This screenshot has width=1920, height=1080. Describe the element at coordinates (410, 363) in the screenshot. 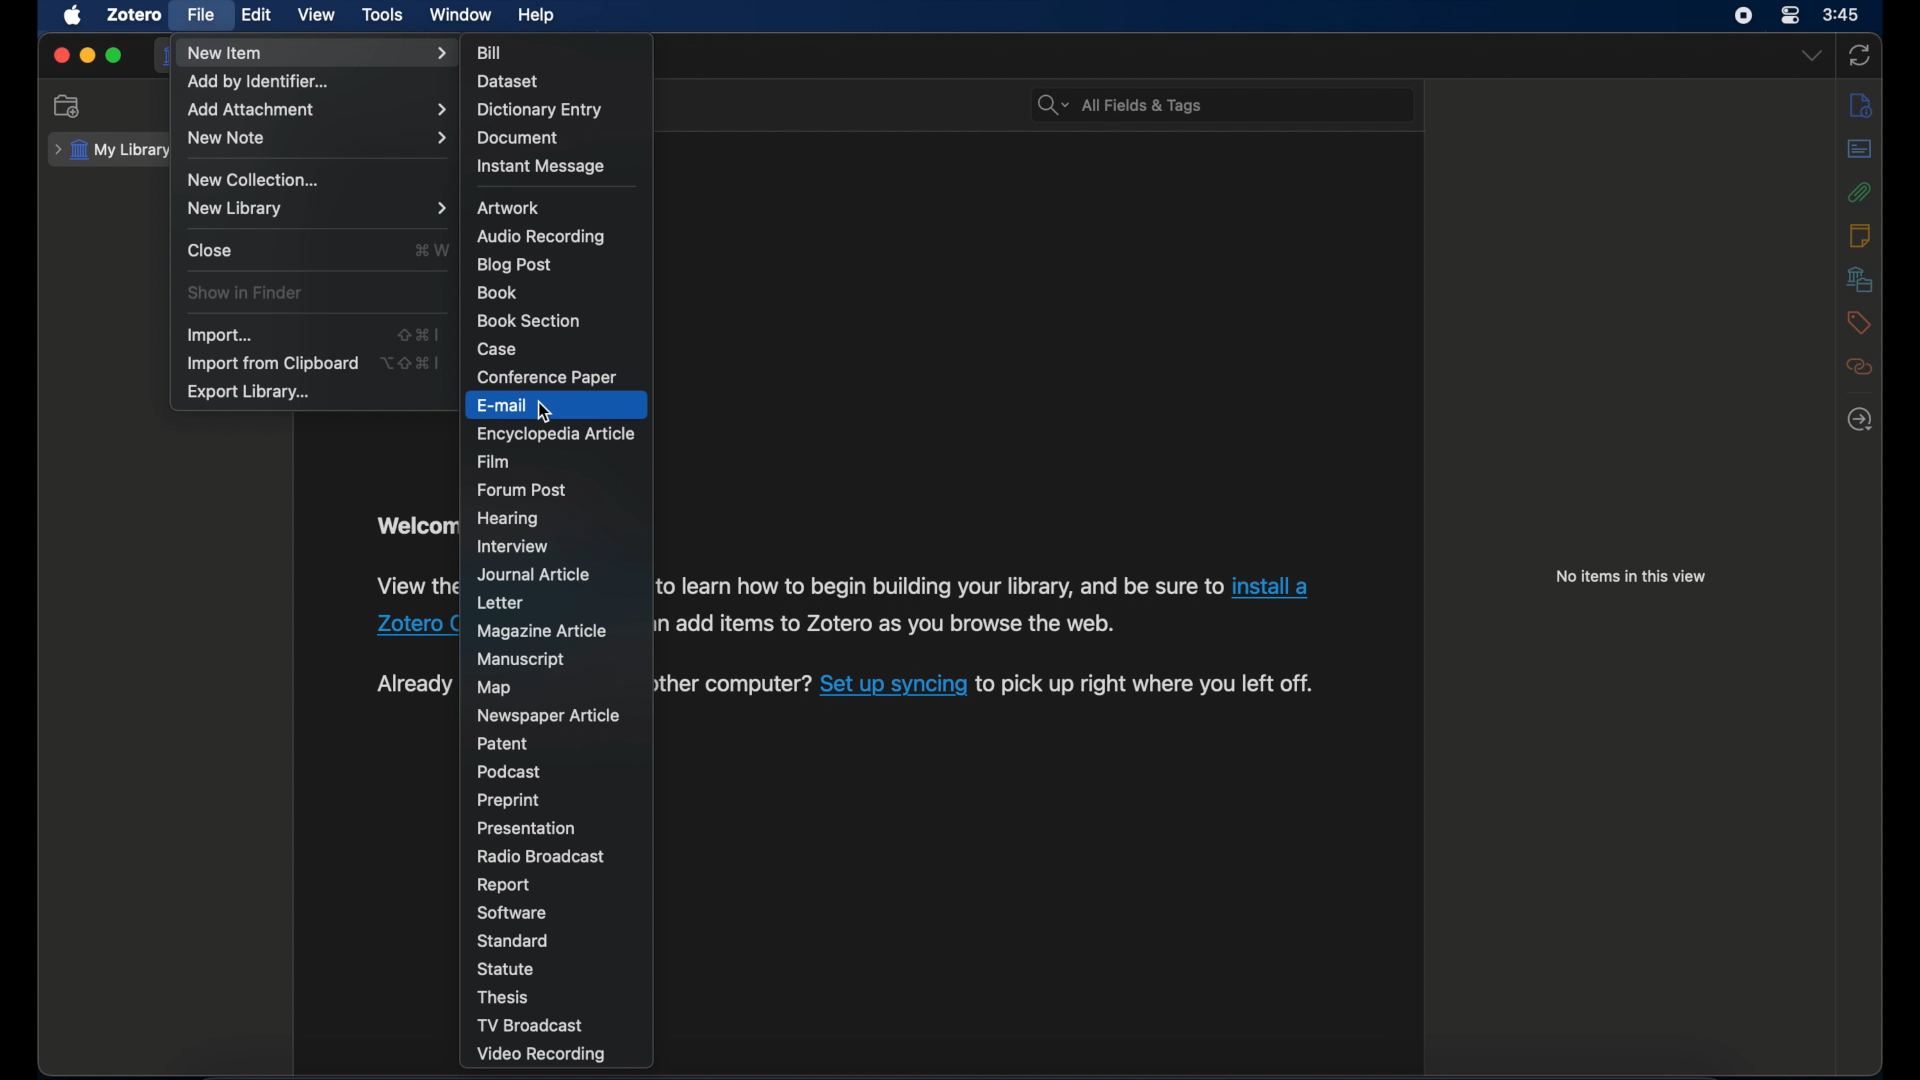

I see `shortcut` at that location.